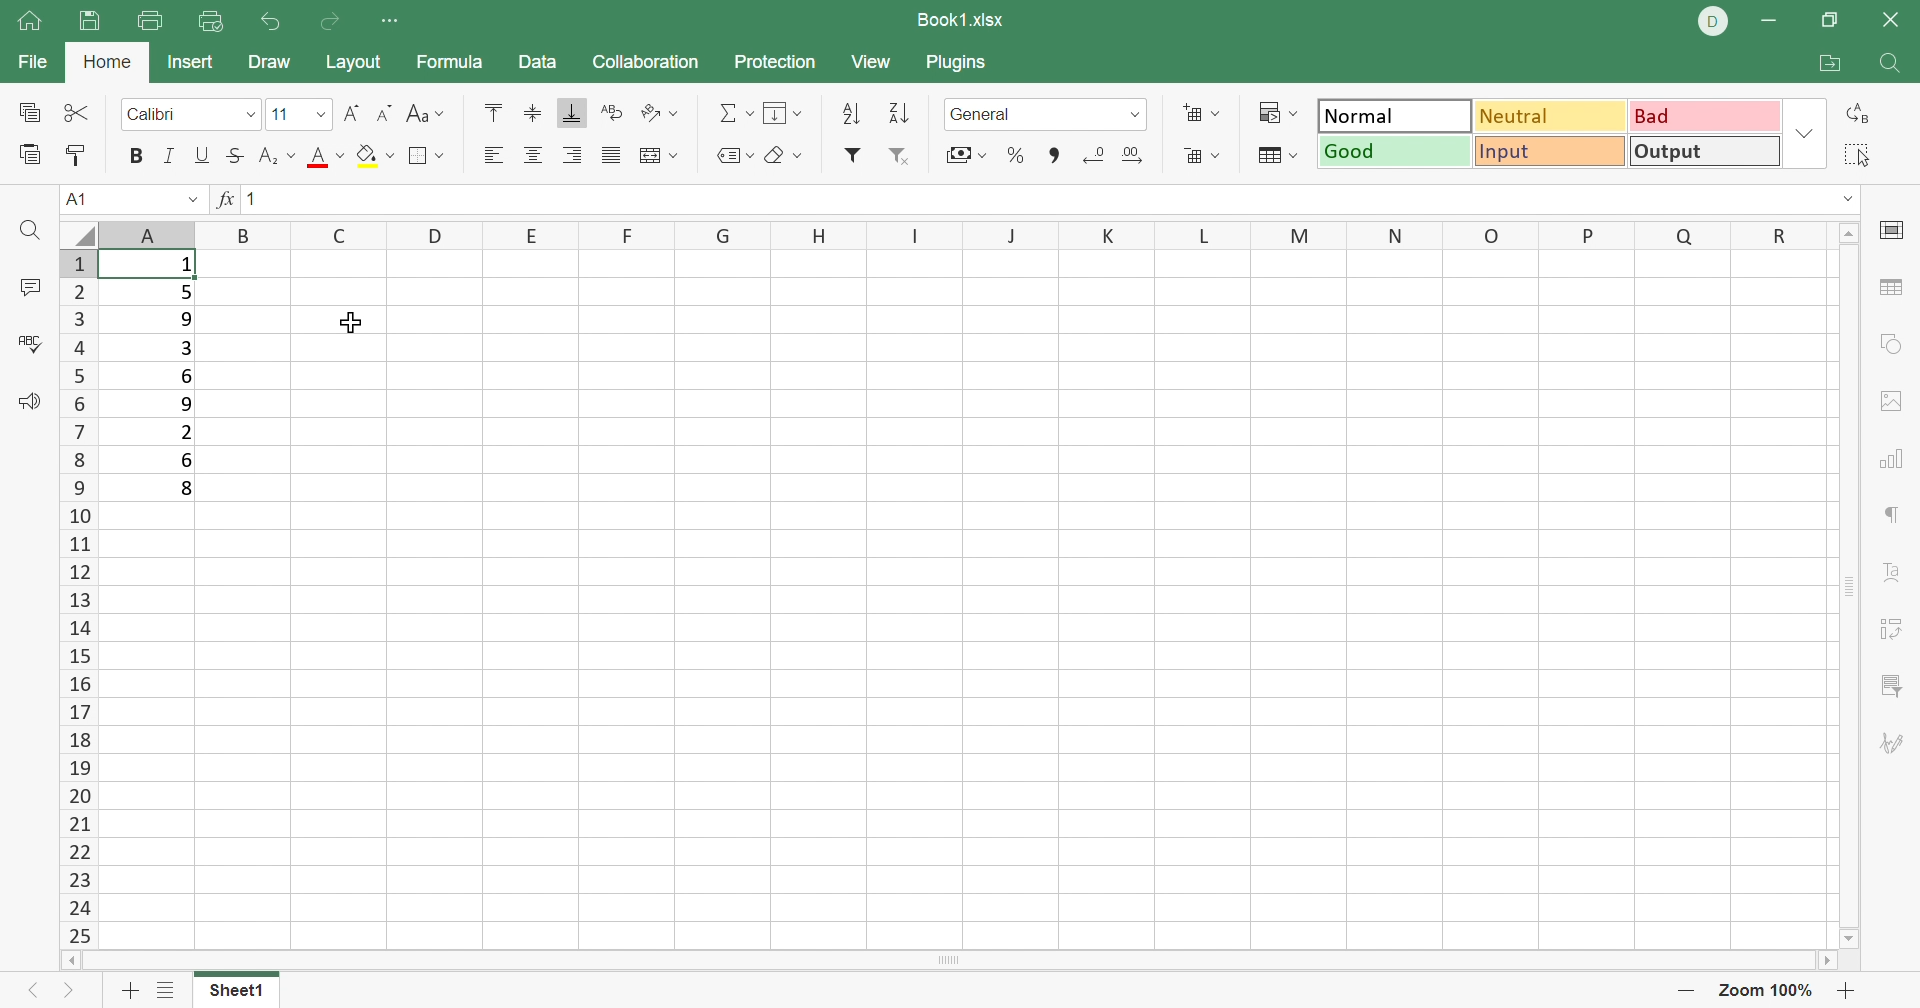 The image size is (1920, 1008). What do you see at coordinates (1552, 153) in the screenshot?
I see `Input` at bounding box center [1552, 153].